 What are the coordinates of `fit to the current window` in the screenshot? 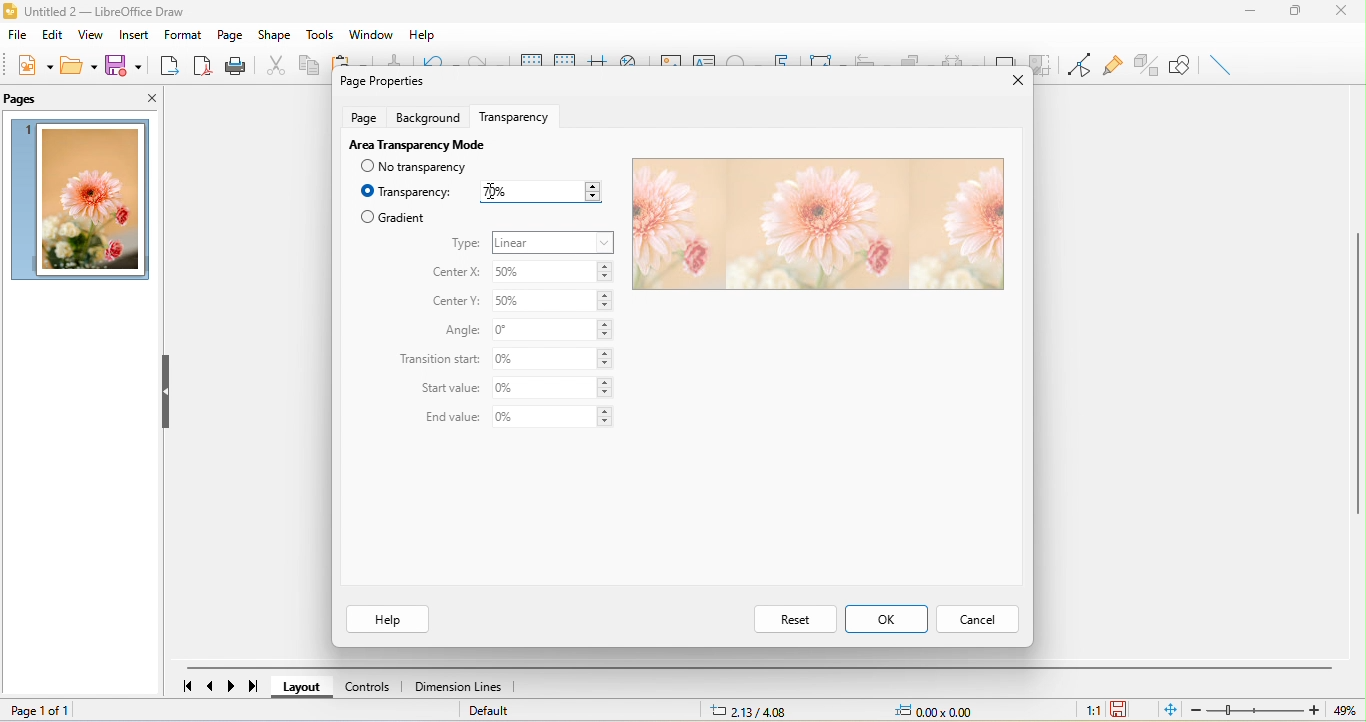 It's located at (1173, 710).